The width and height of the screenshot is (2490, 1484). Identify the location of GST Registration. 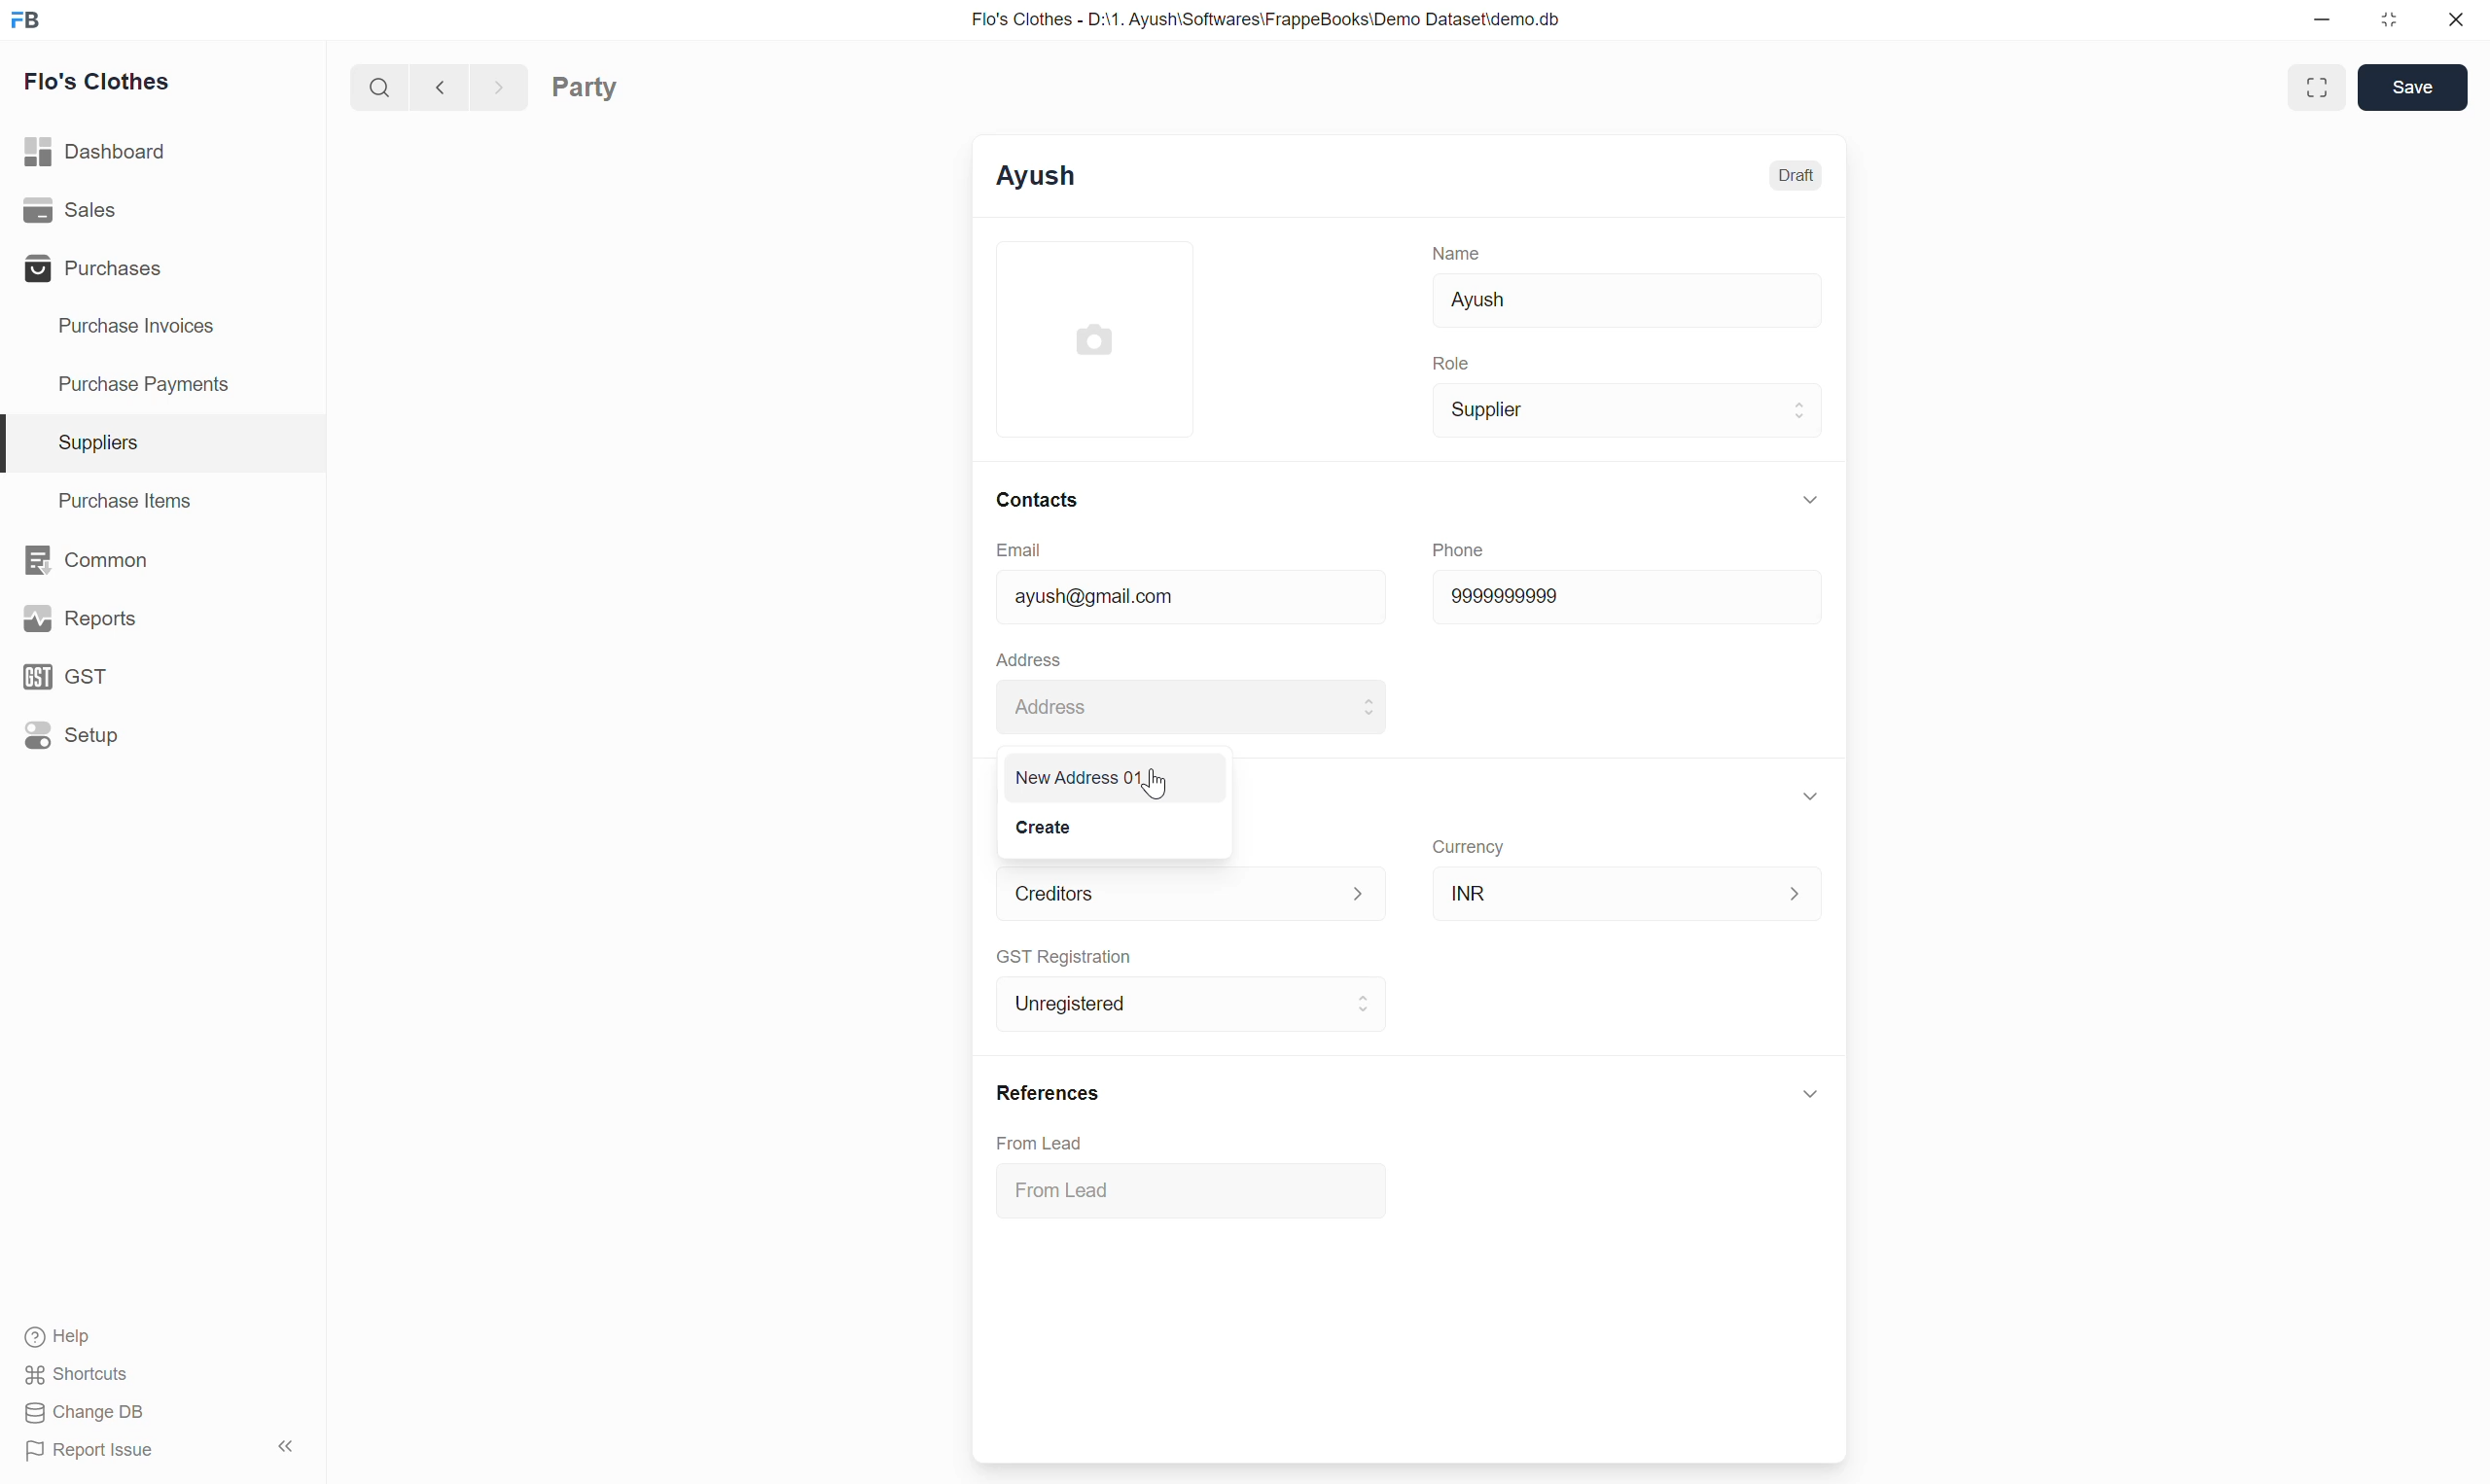
(1064, 957).